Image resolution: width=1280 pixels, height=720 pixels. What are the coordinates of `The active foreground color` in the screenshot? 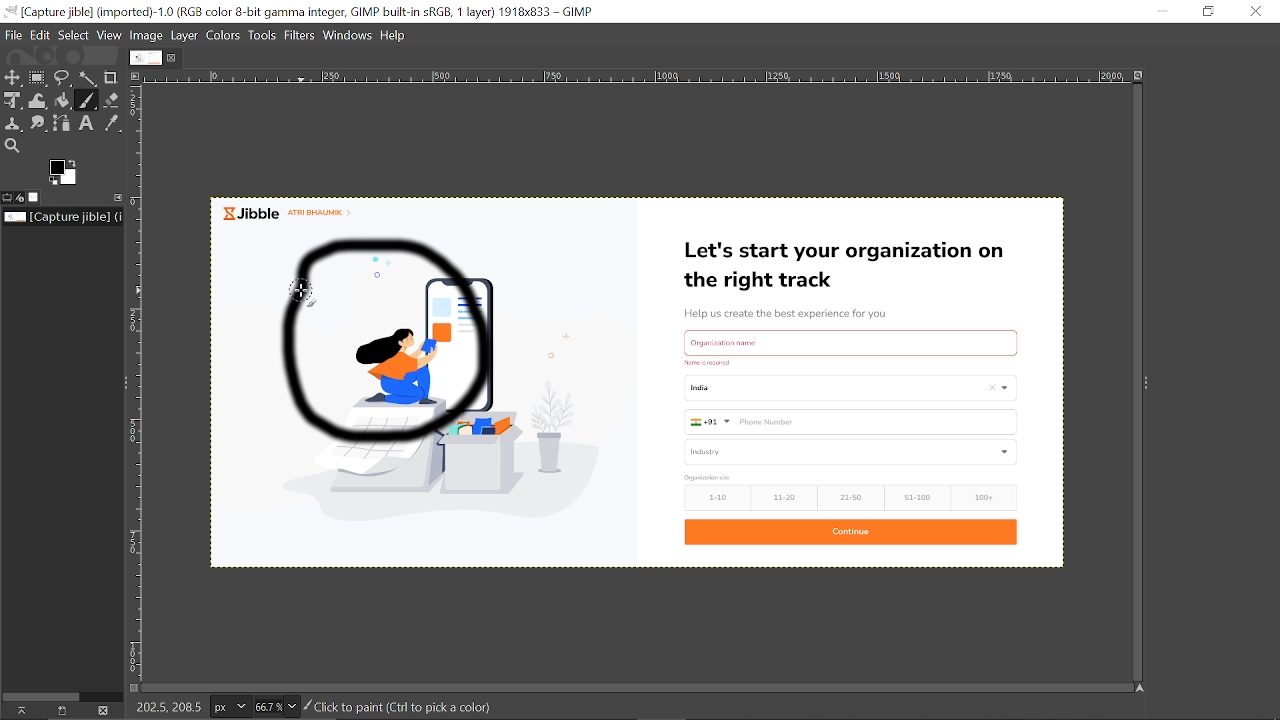 It's located at (63, 172).